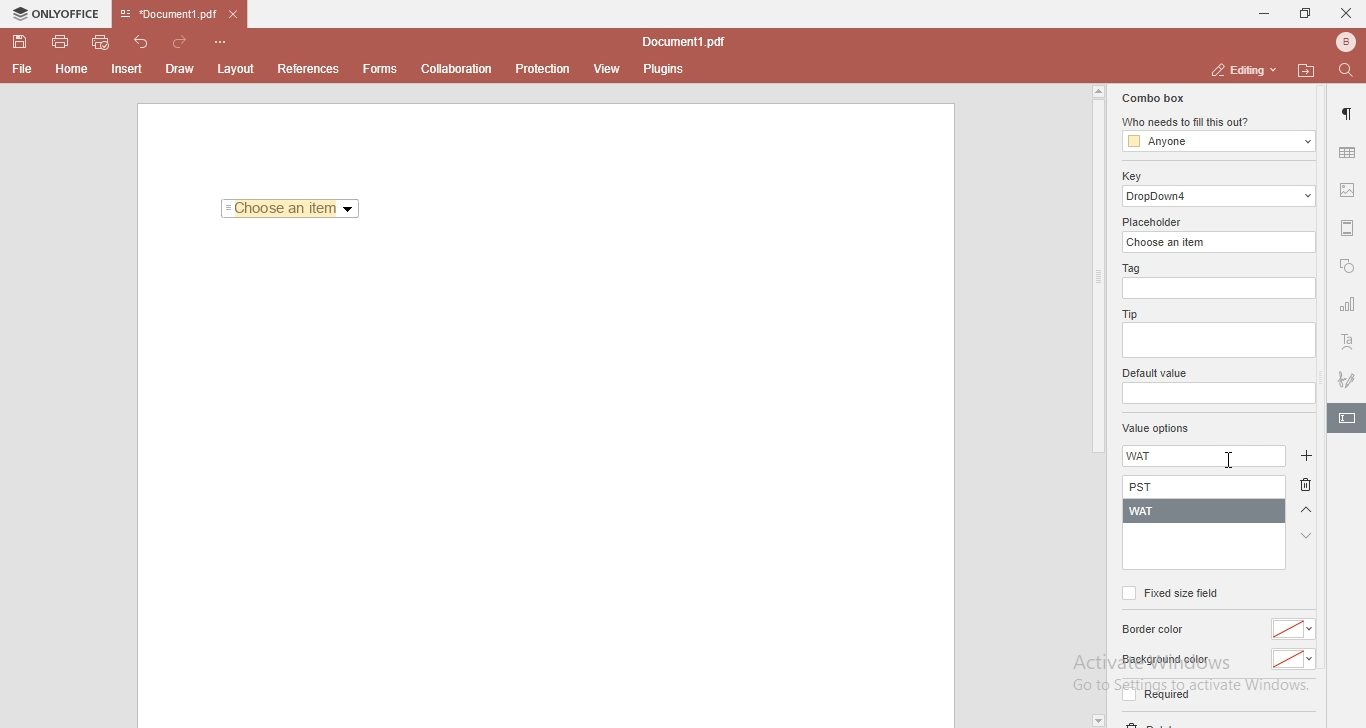  What do you see at coordinates (1208, 488) in the screenshot?
I see `PST added` at bounding box center [1208, 488].